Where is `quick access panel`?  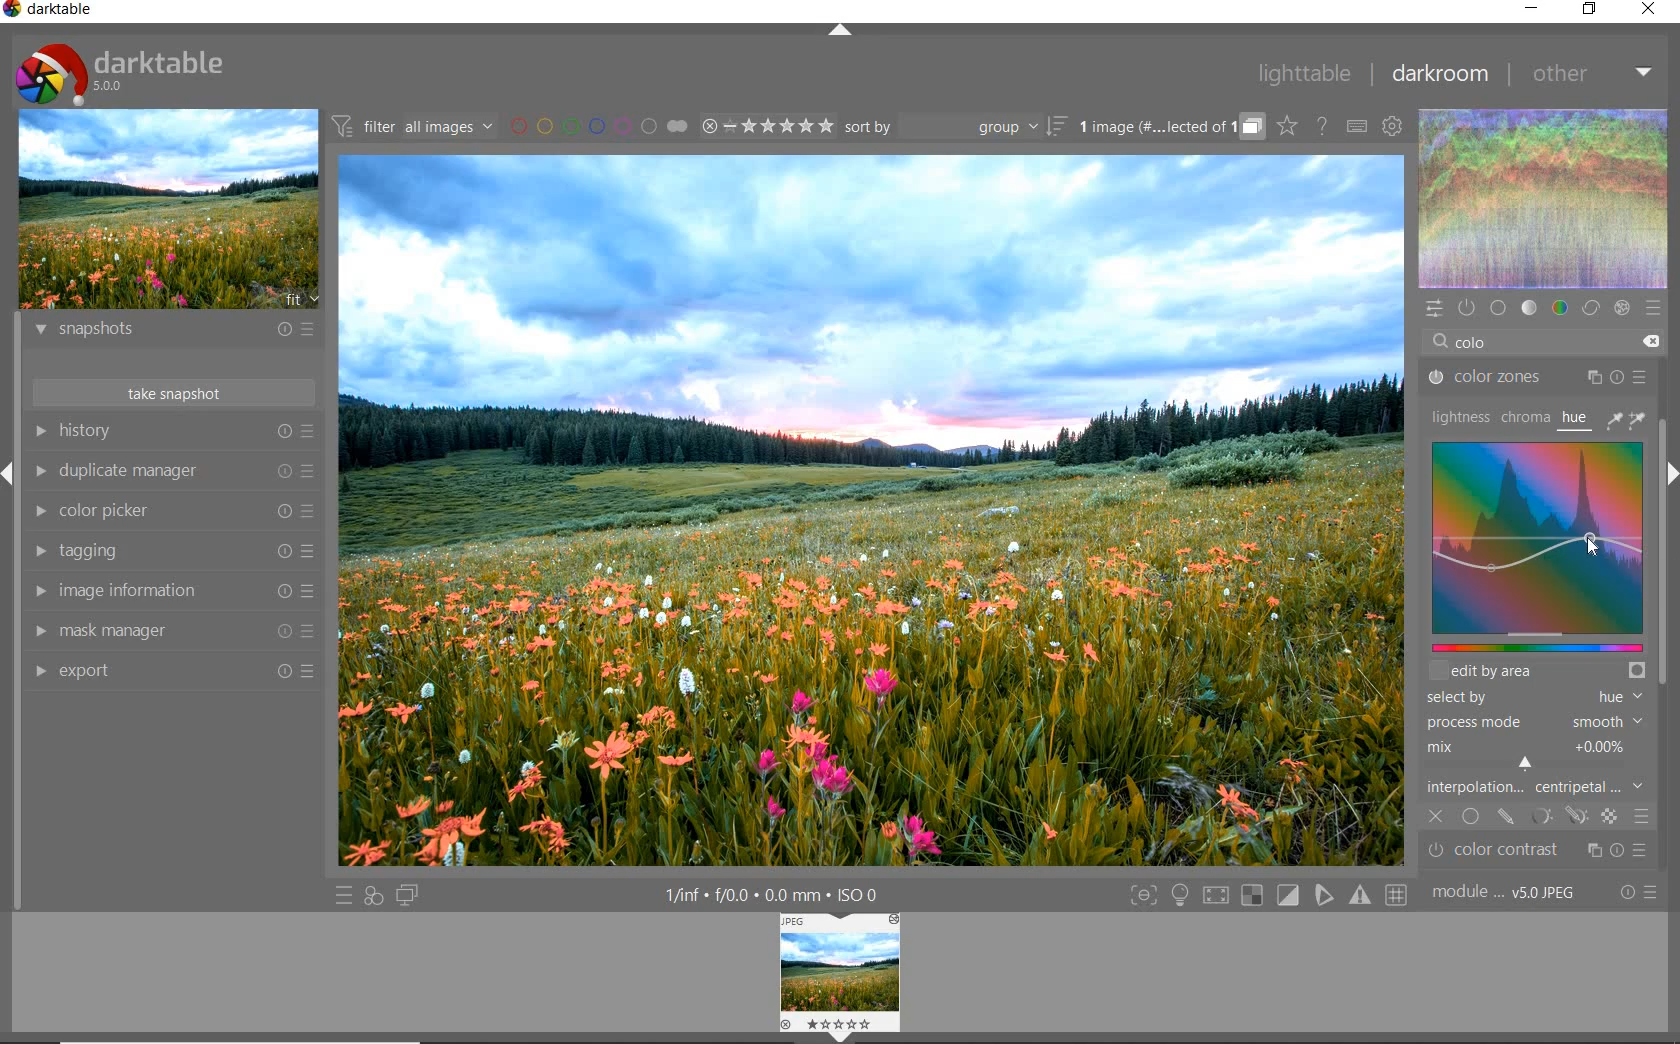 quick access panel is located at coordinates (1436, 309).